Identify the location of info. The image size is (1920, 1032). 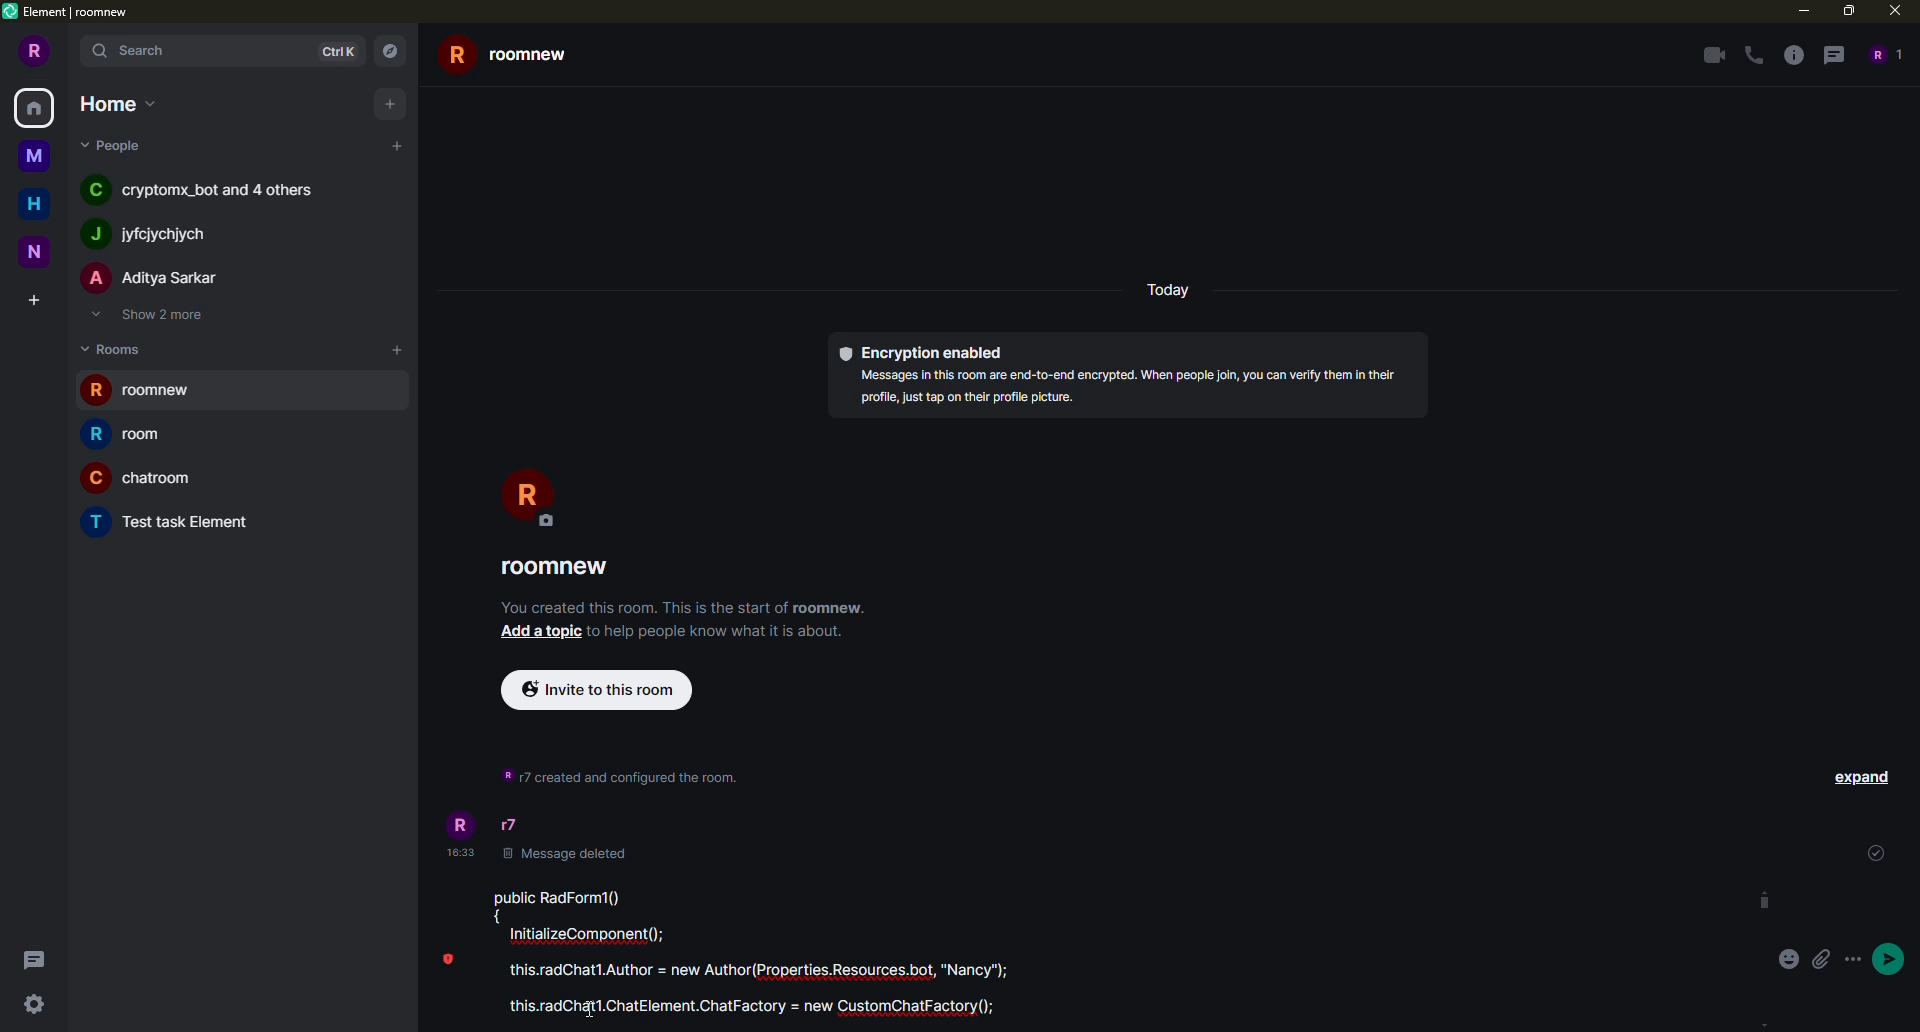
(1112, 387).